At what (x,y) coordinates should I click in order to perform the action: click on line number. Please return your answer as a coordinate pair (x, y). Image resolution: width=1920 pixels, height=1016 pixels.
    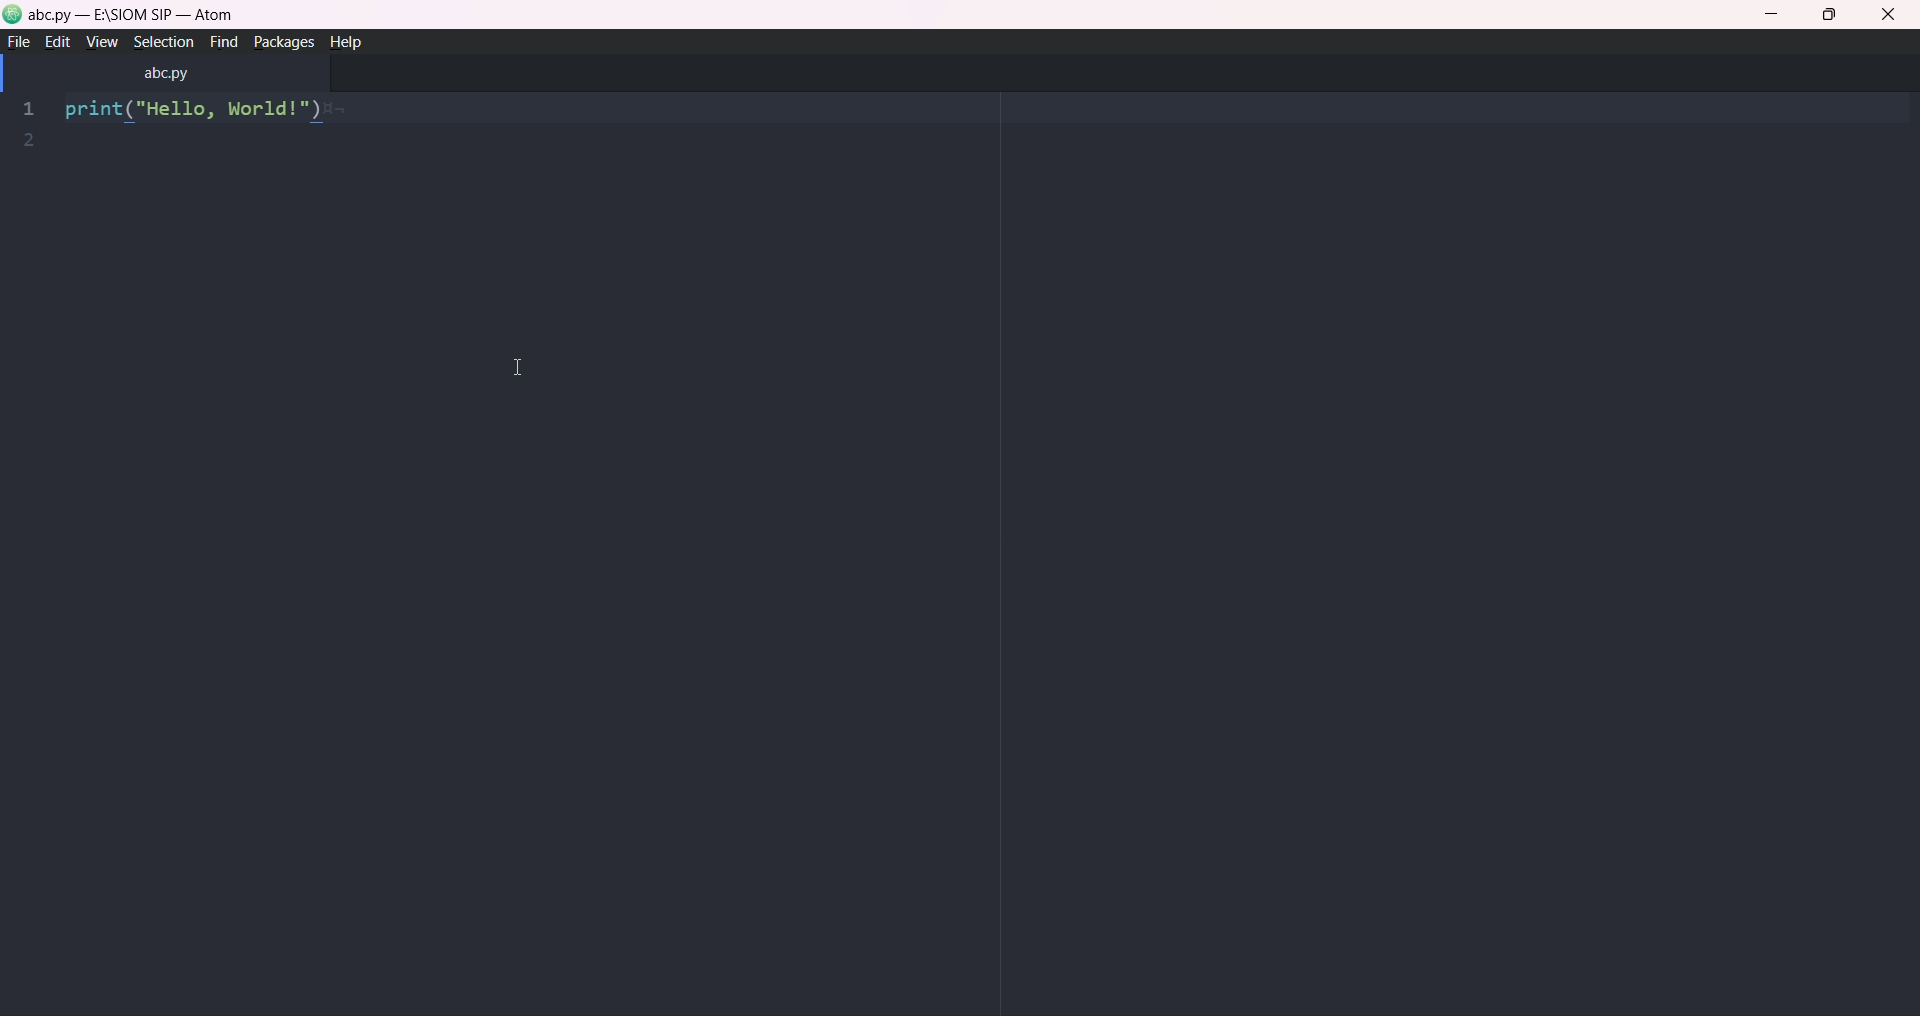
    Looking at the image, I should click on (28, 124).